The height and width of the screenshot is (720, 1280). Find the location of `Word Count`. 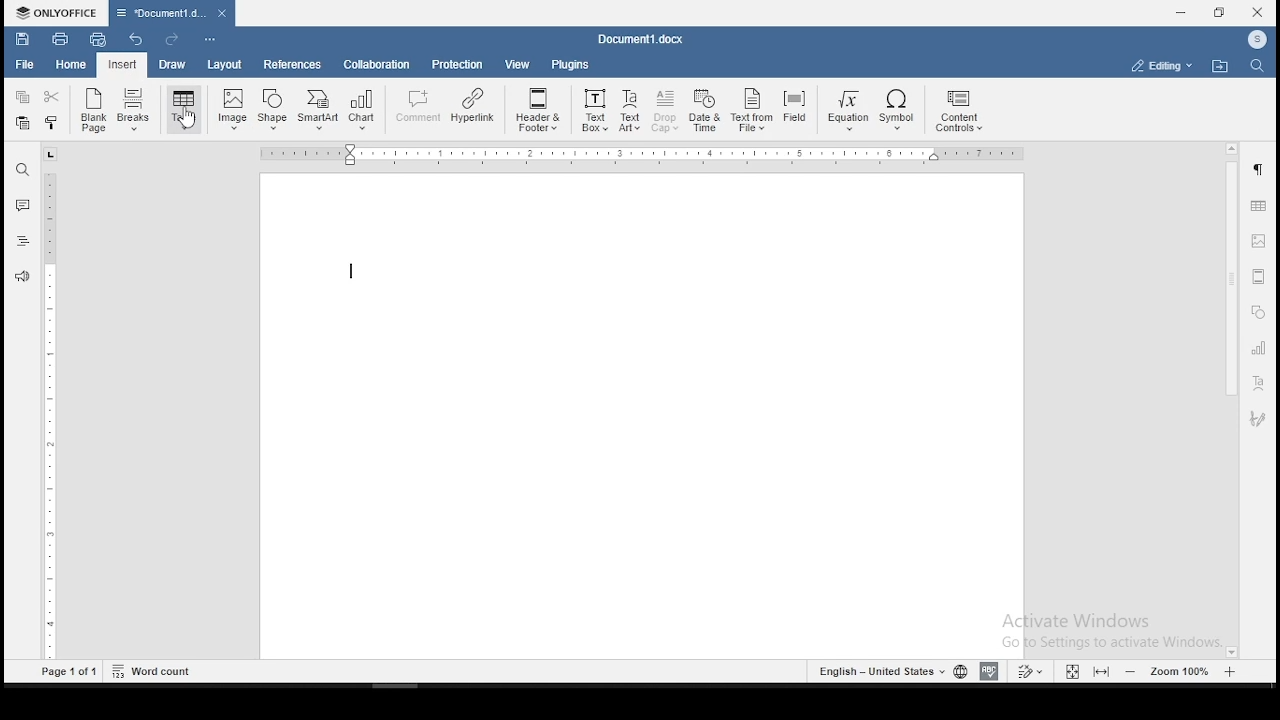

Word Count is located at coordinates (152, 670).